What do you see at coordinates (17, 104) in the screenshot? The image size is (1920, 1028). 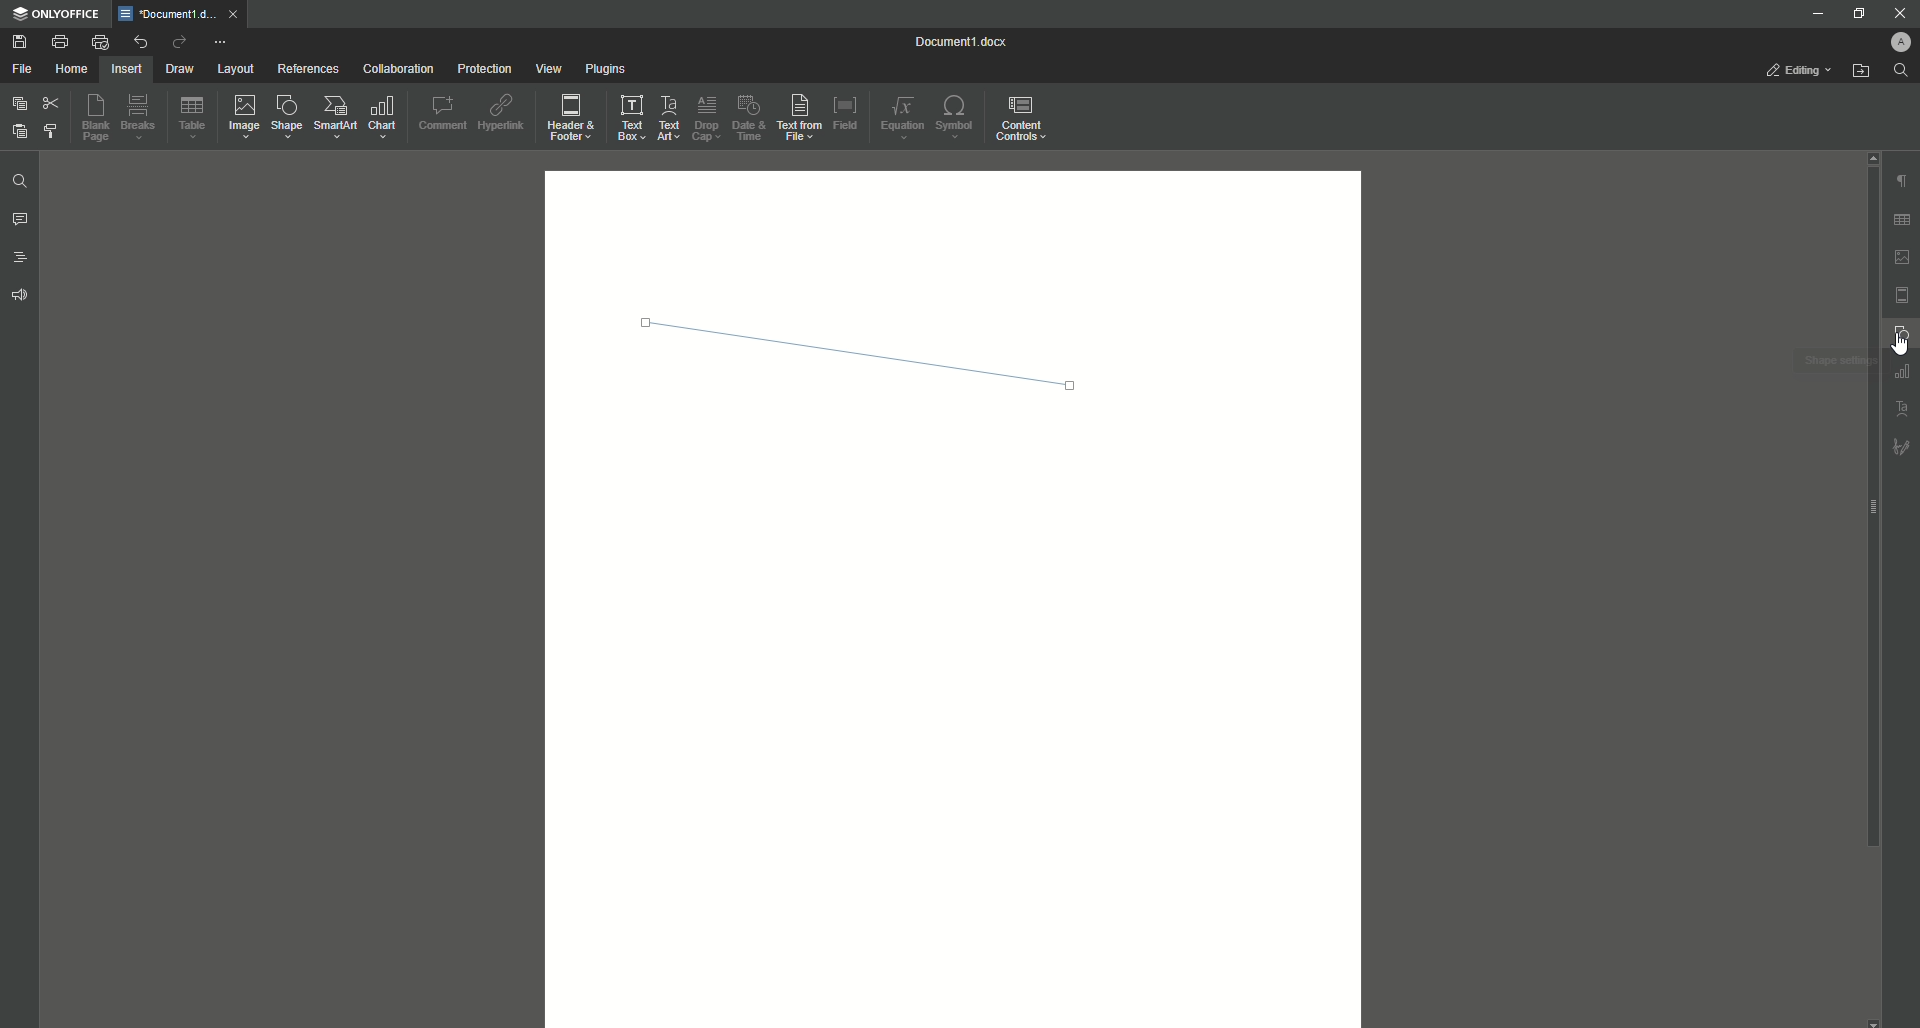 I see `Copy` at bounding box center [17, 104].